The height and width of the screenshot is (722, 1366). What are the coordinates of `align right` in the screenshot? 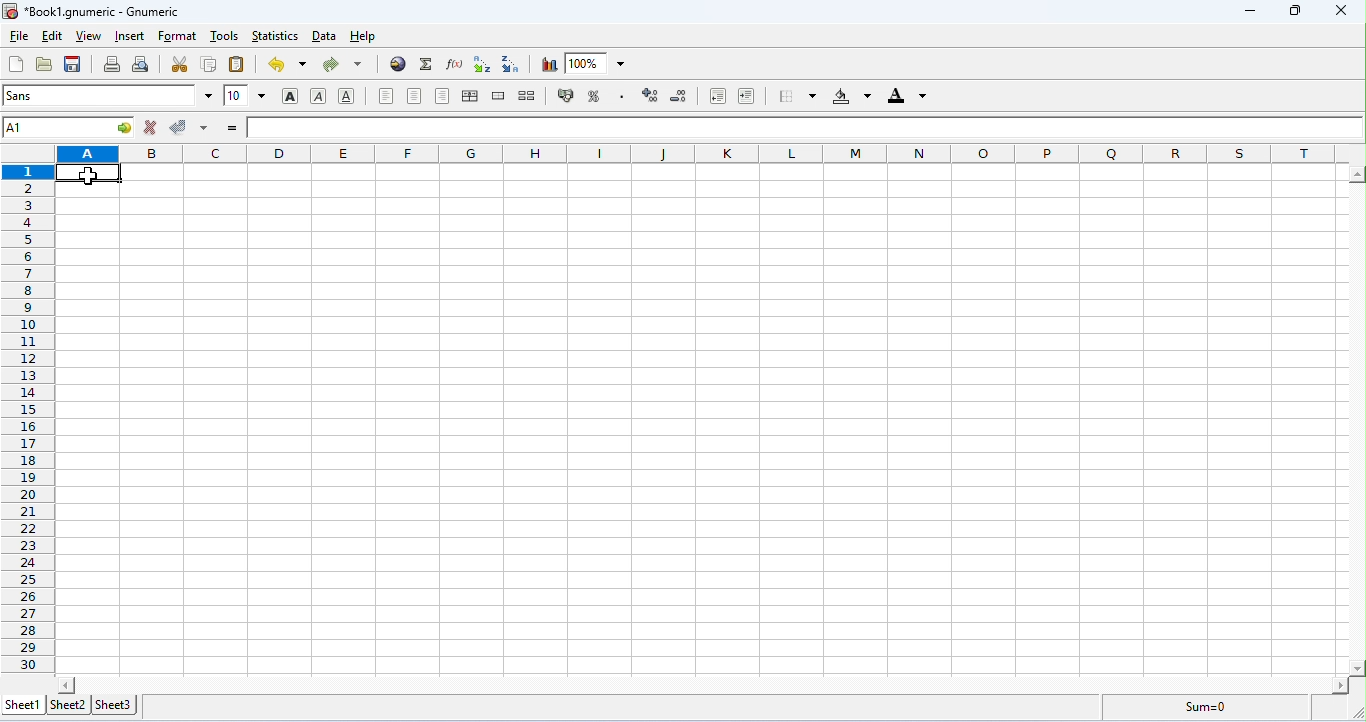 It's located at (441, 95).